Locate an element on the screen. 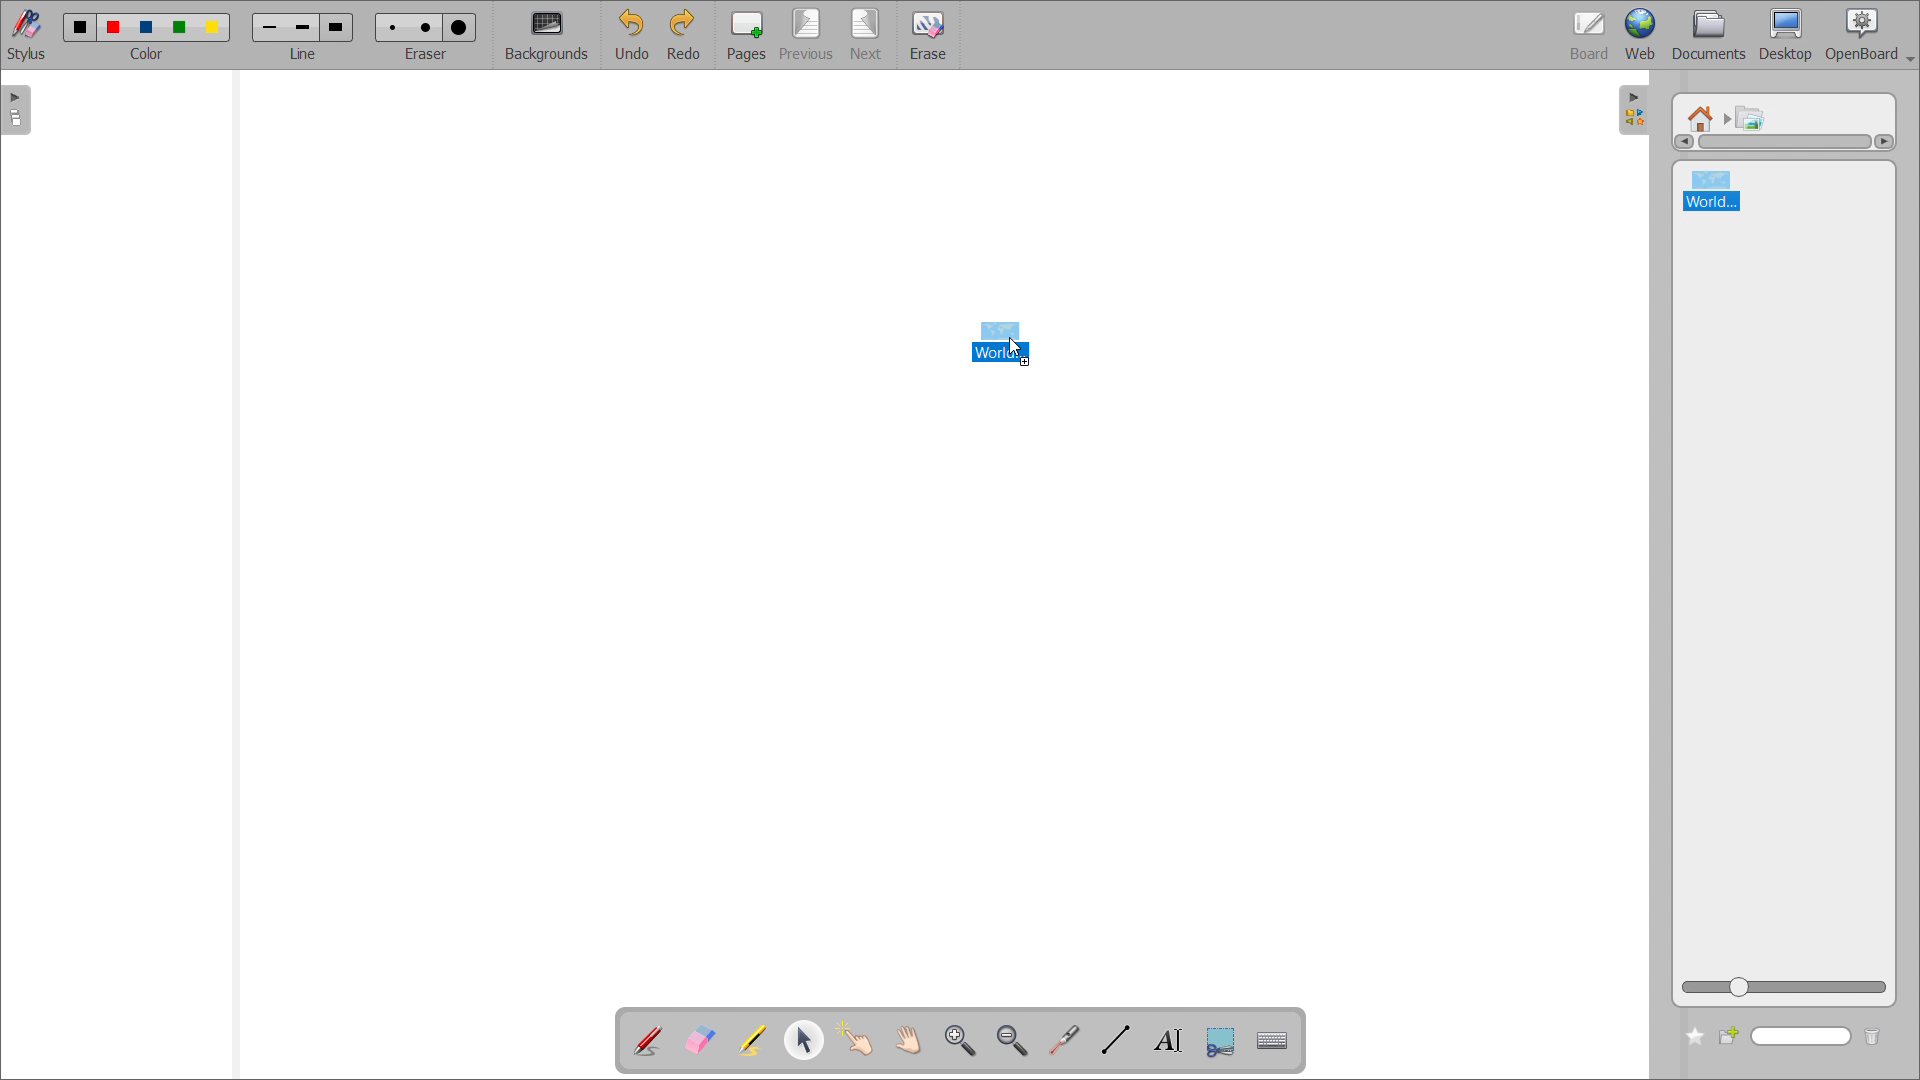 This screenshot has height=1080, width=1920. virtual keyboard is located at coordinates (1273, 1041).